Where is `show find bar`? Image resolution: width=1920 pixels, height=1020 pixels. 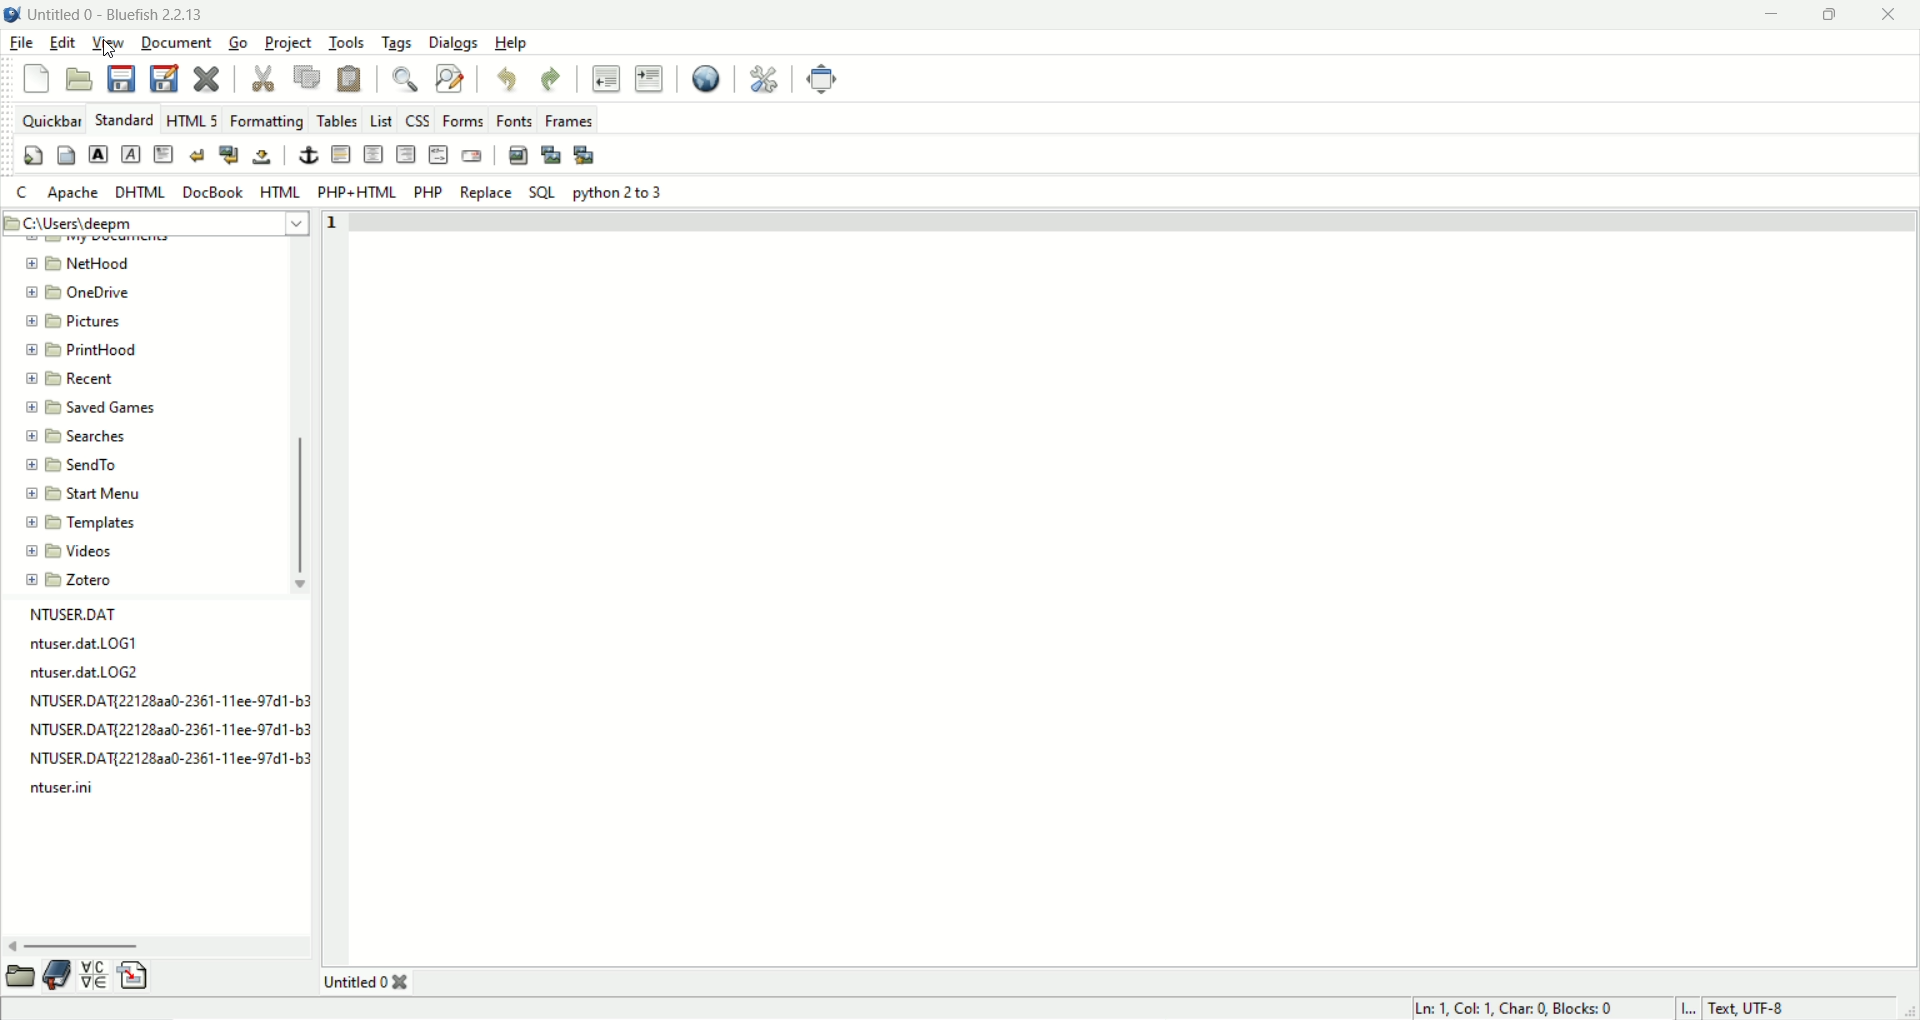 show find bar is located at coordinates (405, 79).